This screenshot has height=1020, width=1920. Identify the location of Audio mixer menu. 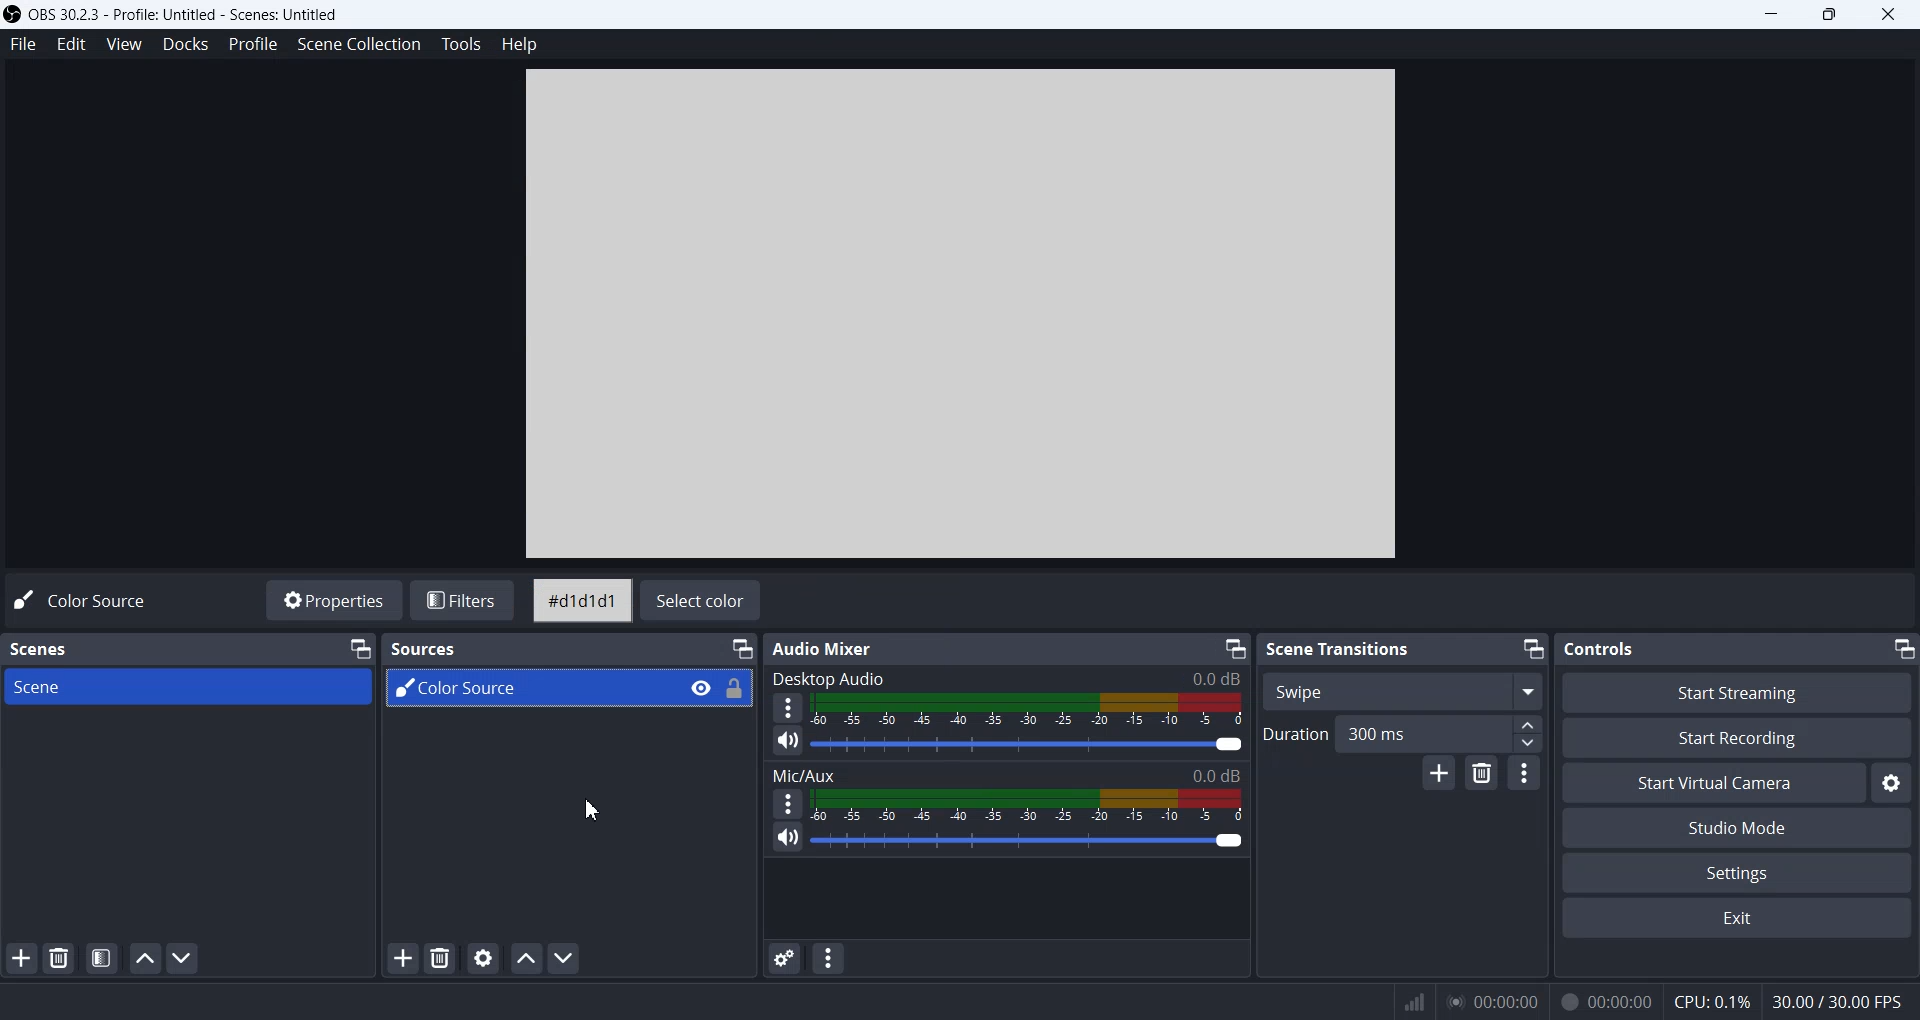
(830, 958).